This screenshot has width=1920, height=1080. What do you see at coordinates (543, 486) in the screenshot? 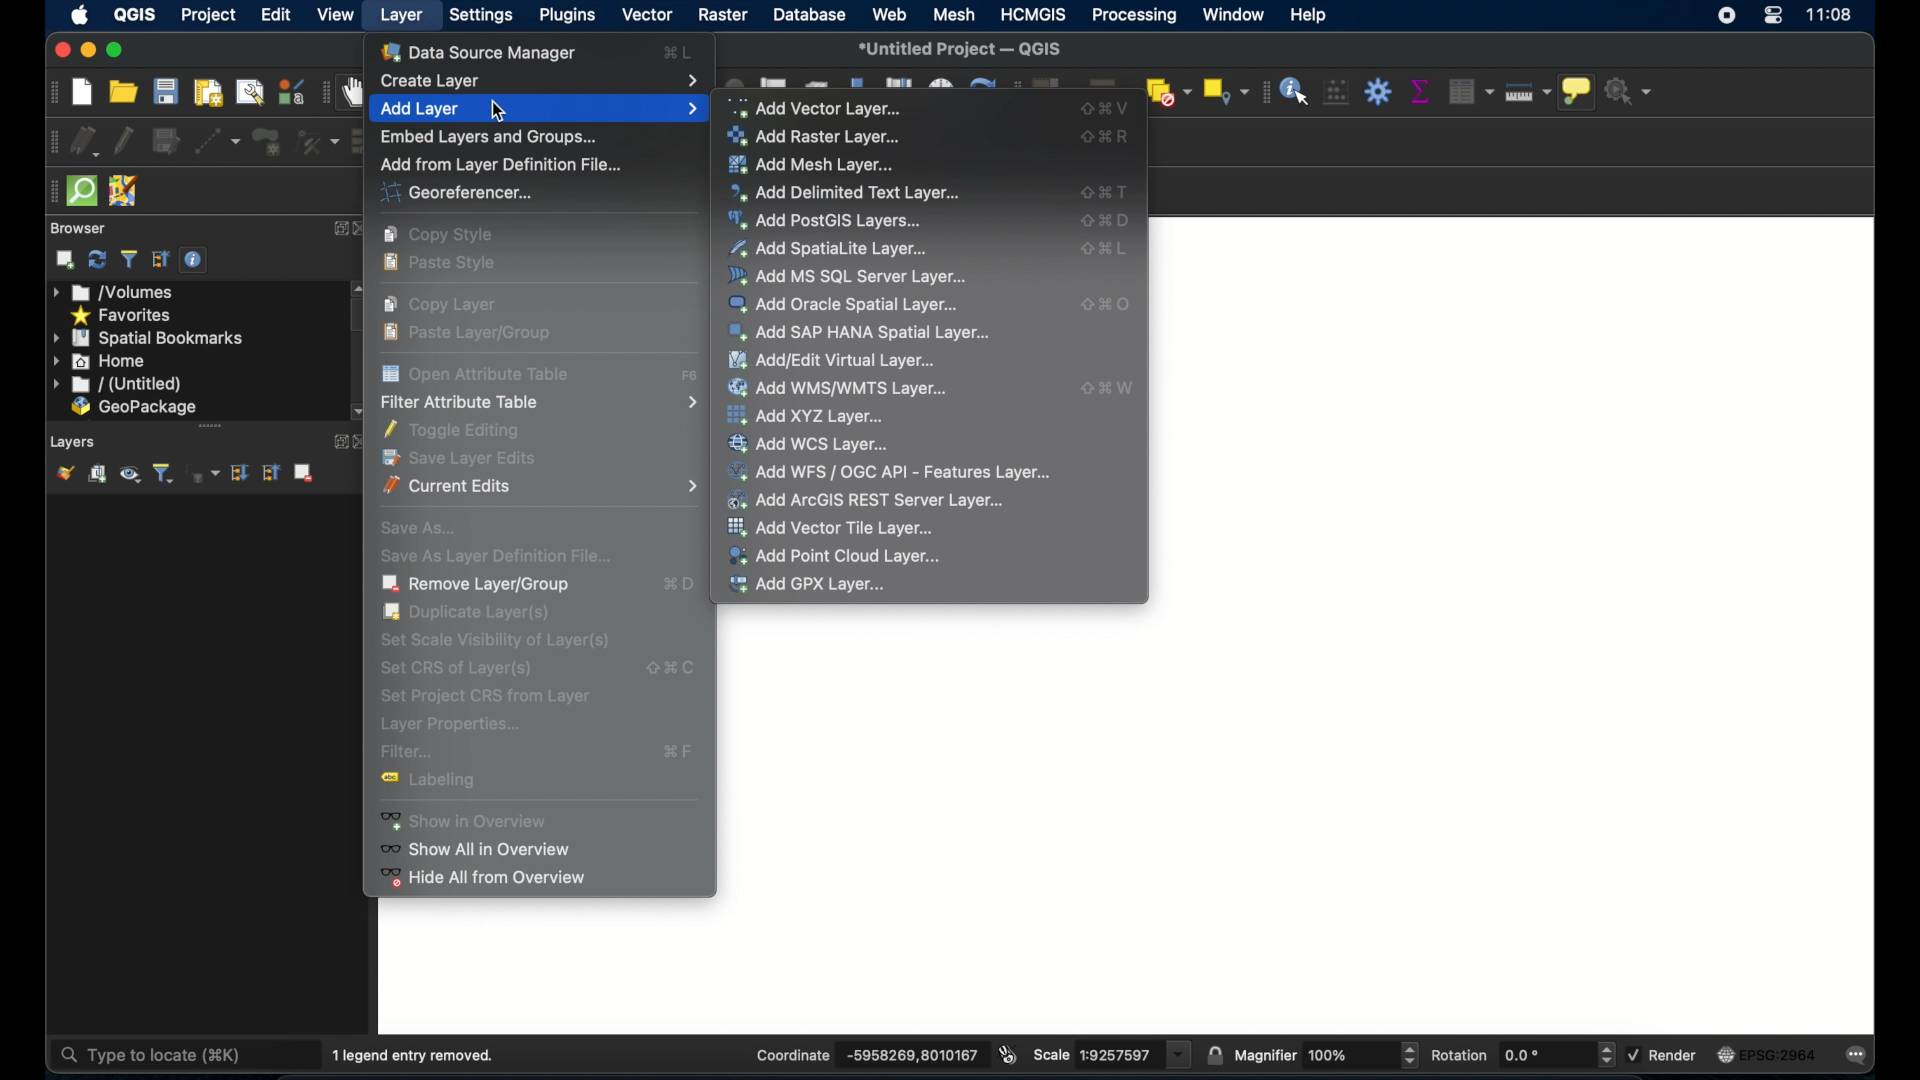
I see `current edits menu` at bounding box center [543, 486].